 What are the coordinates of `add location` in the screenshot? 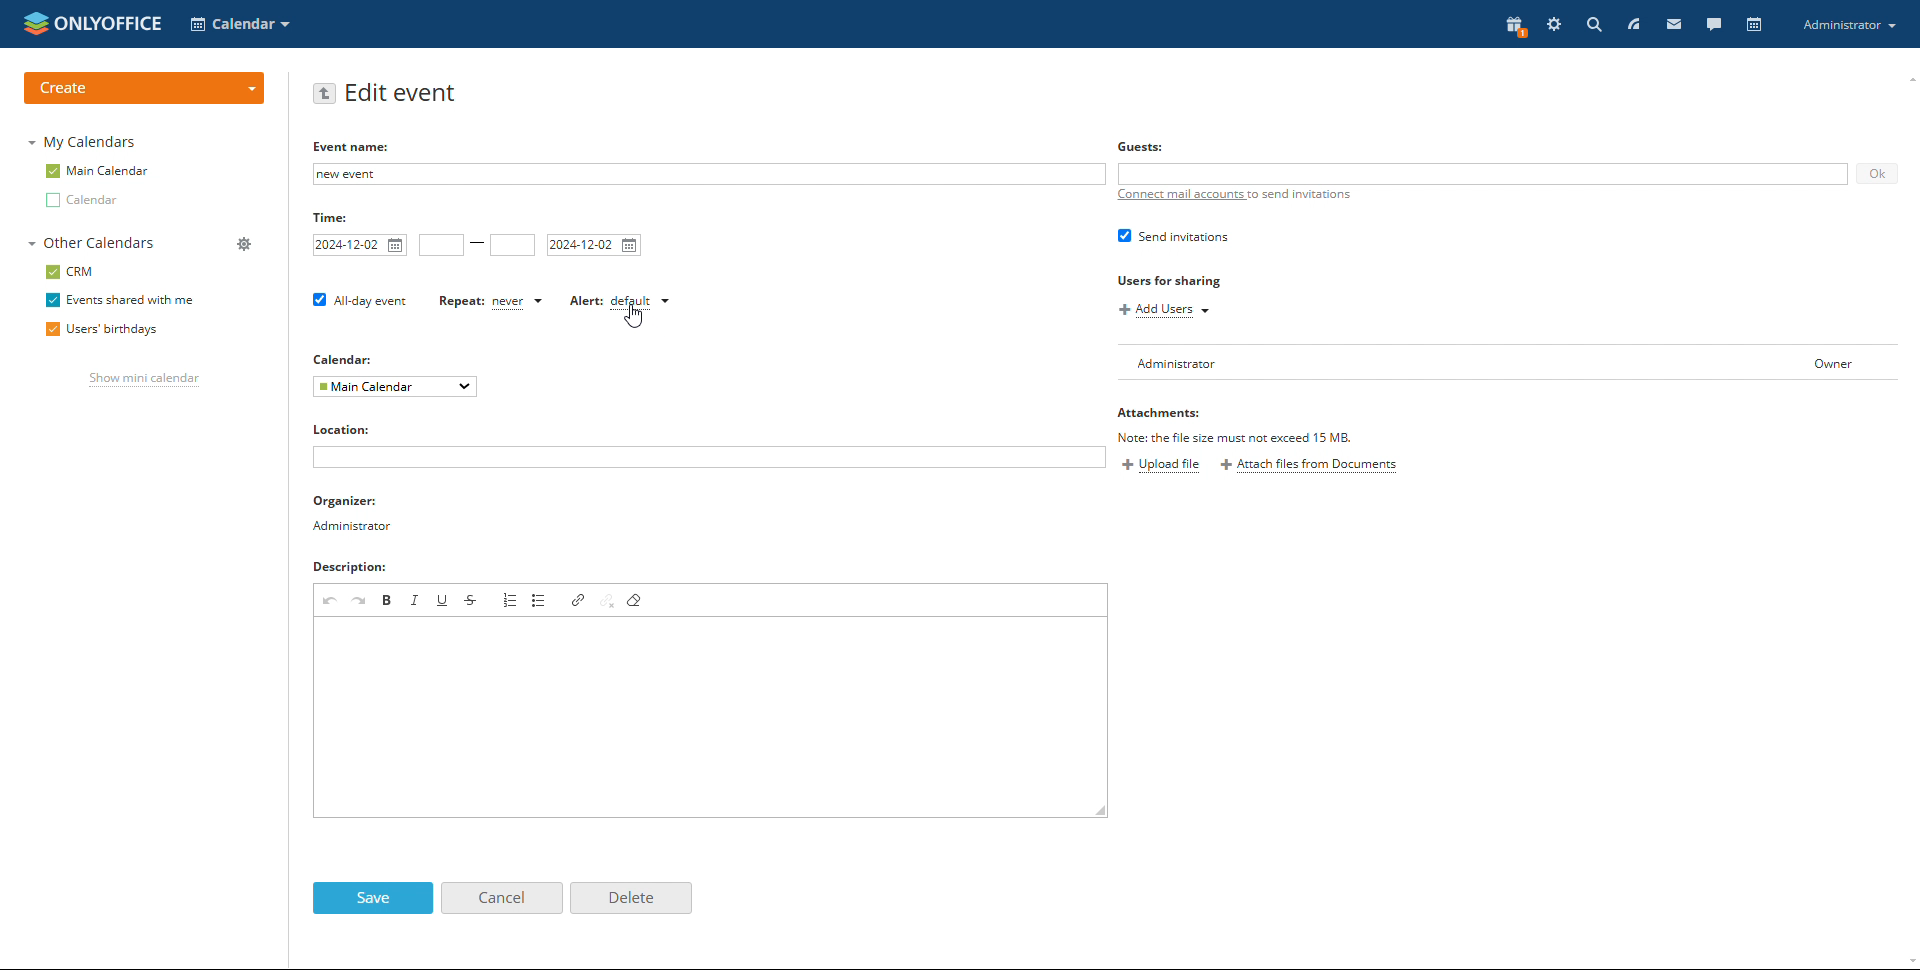 It's located at (708, 458).